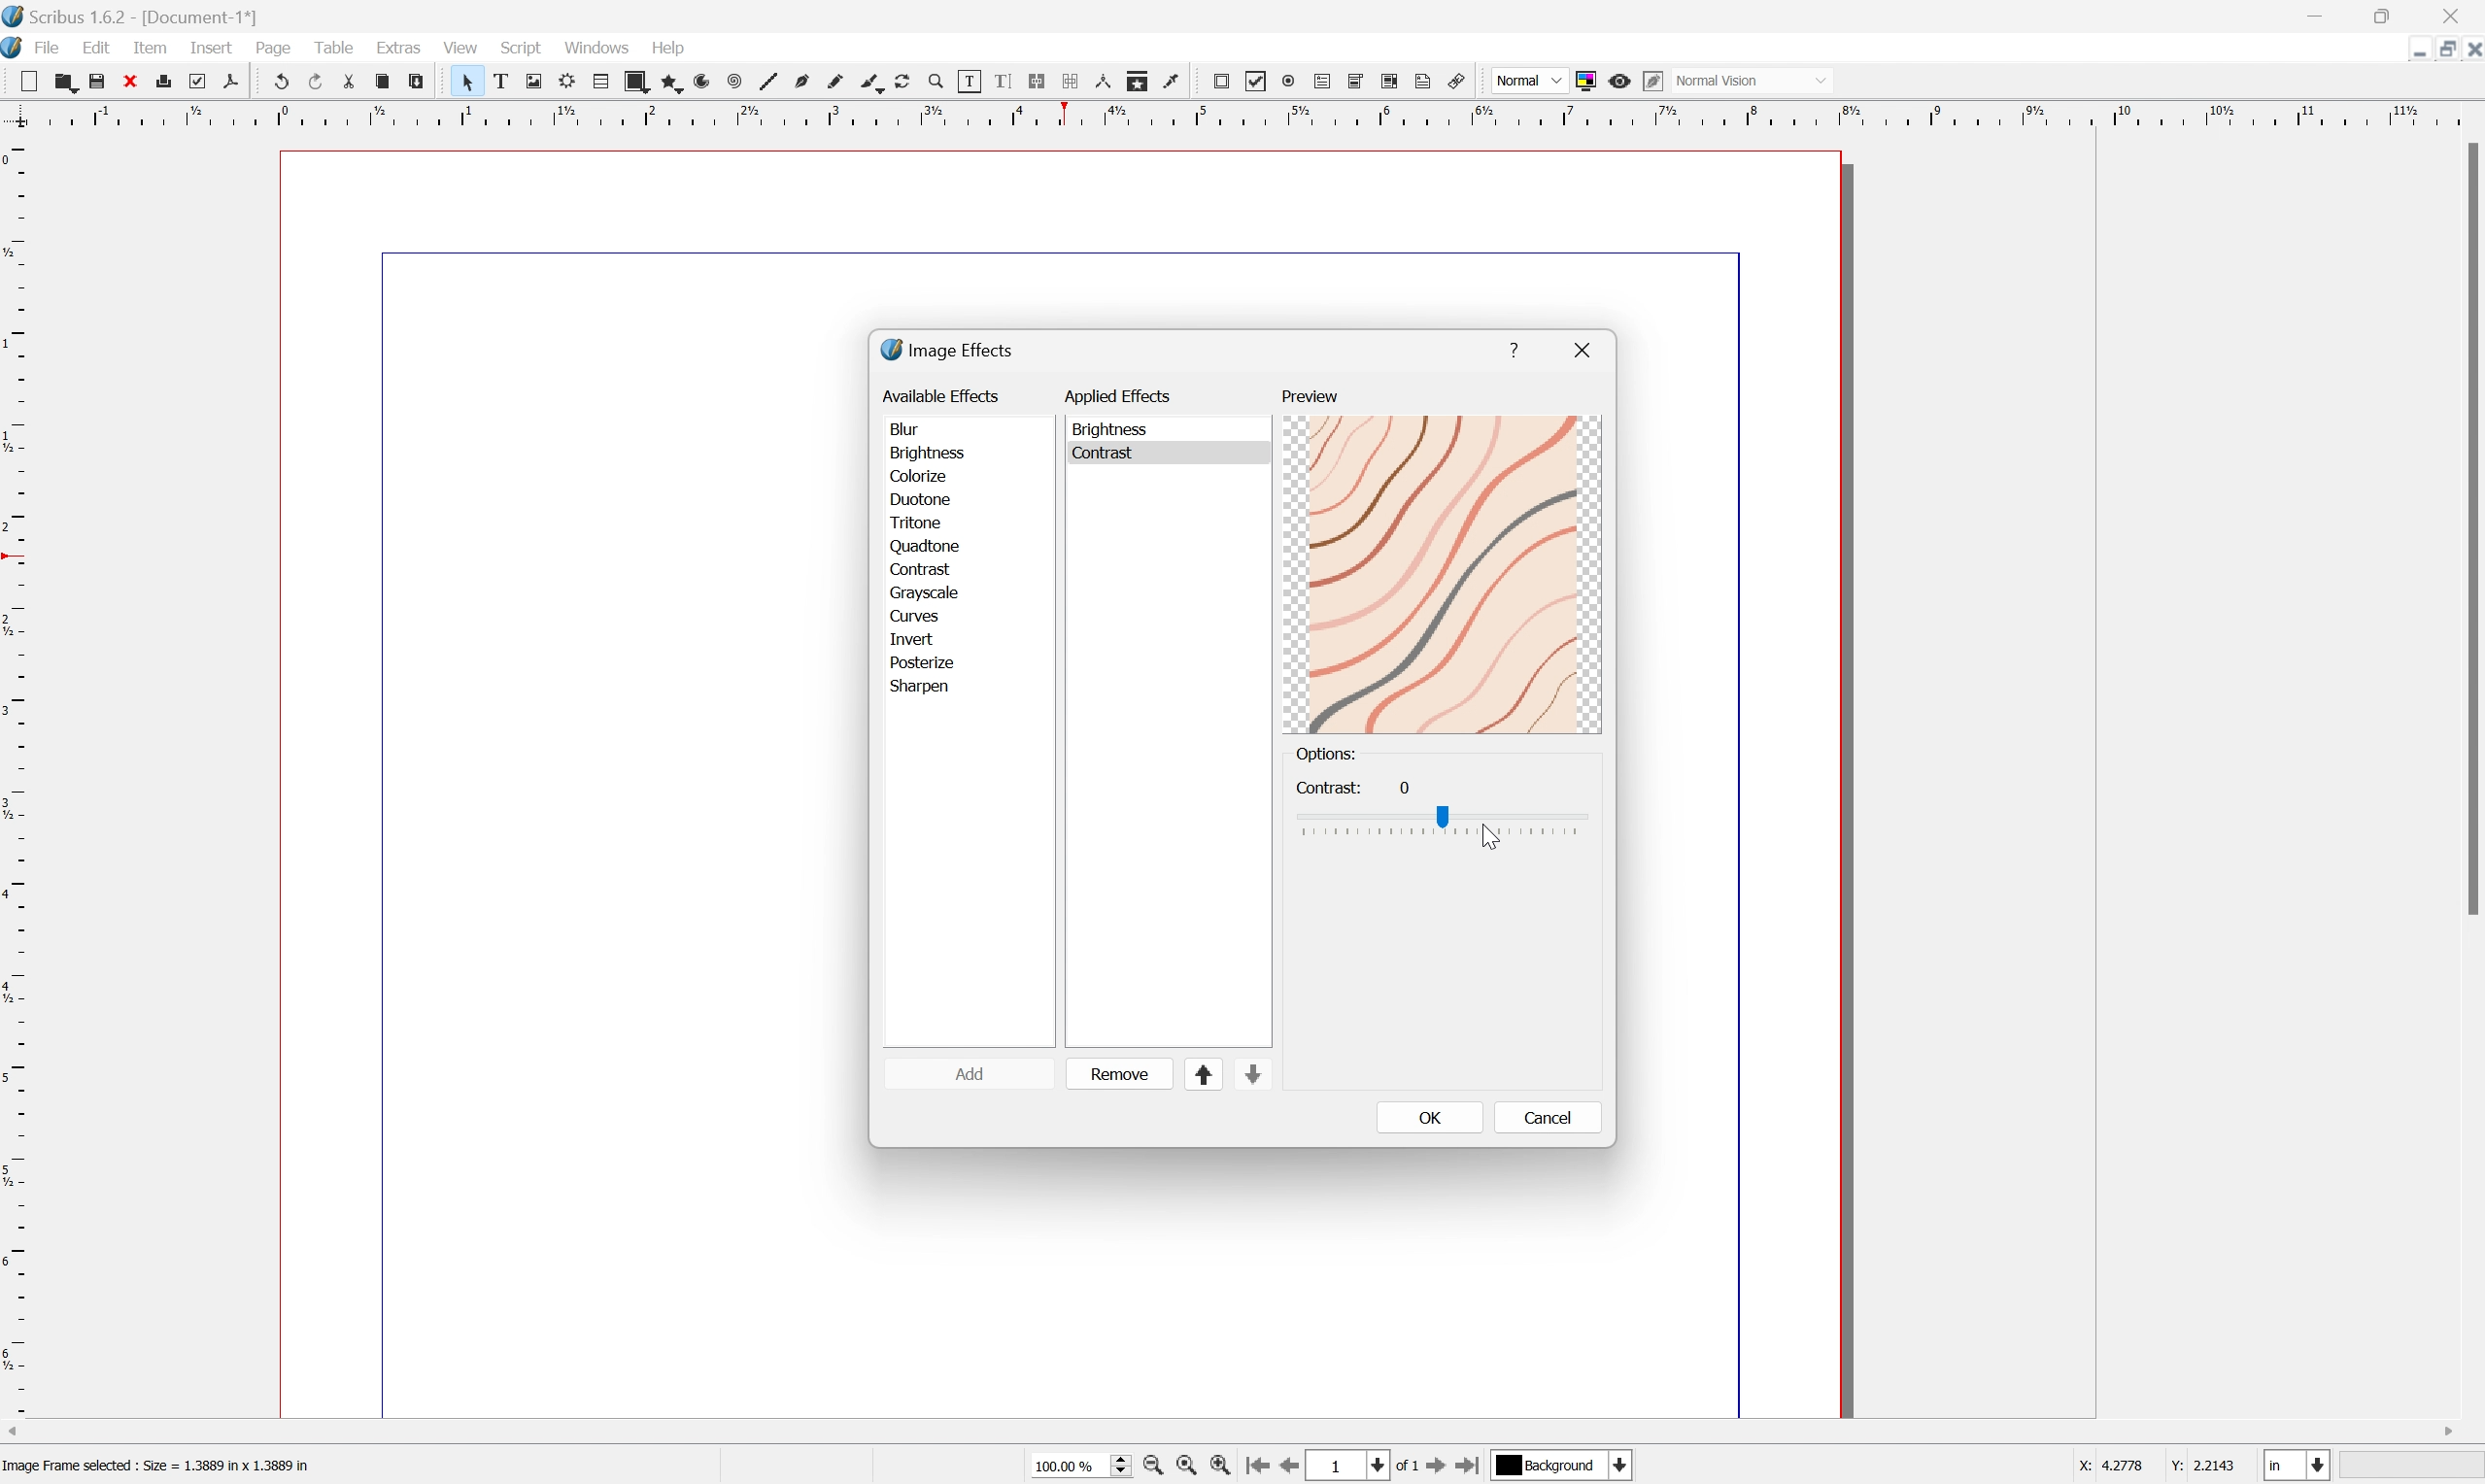 This screenshot has width=2485, height=1484. Describe the element at coordinates (974, 83) in the screenshot. I see `Edit contents of frame` at that location.